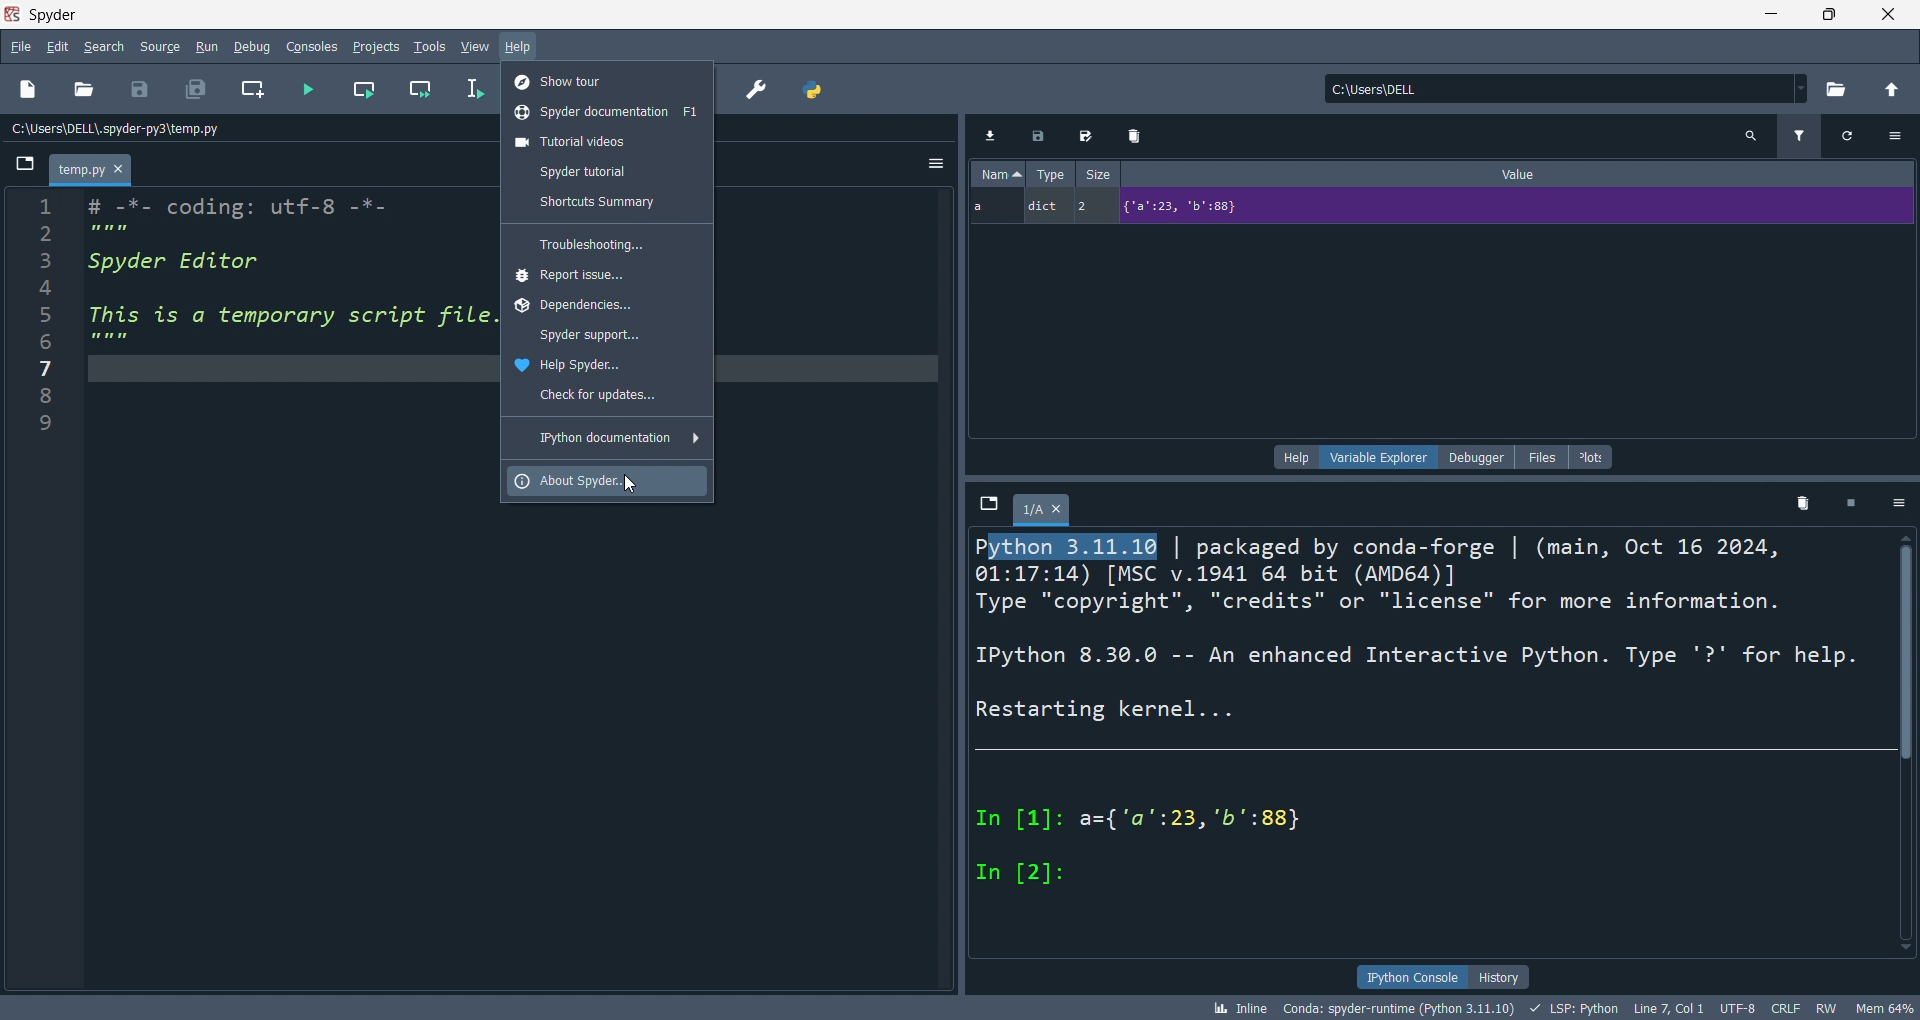 The height and width of the screenshot is (1020, 1920). I want to click on source, so click(160, 47).